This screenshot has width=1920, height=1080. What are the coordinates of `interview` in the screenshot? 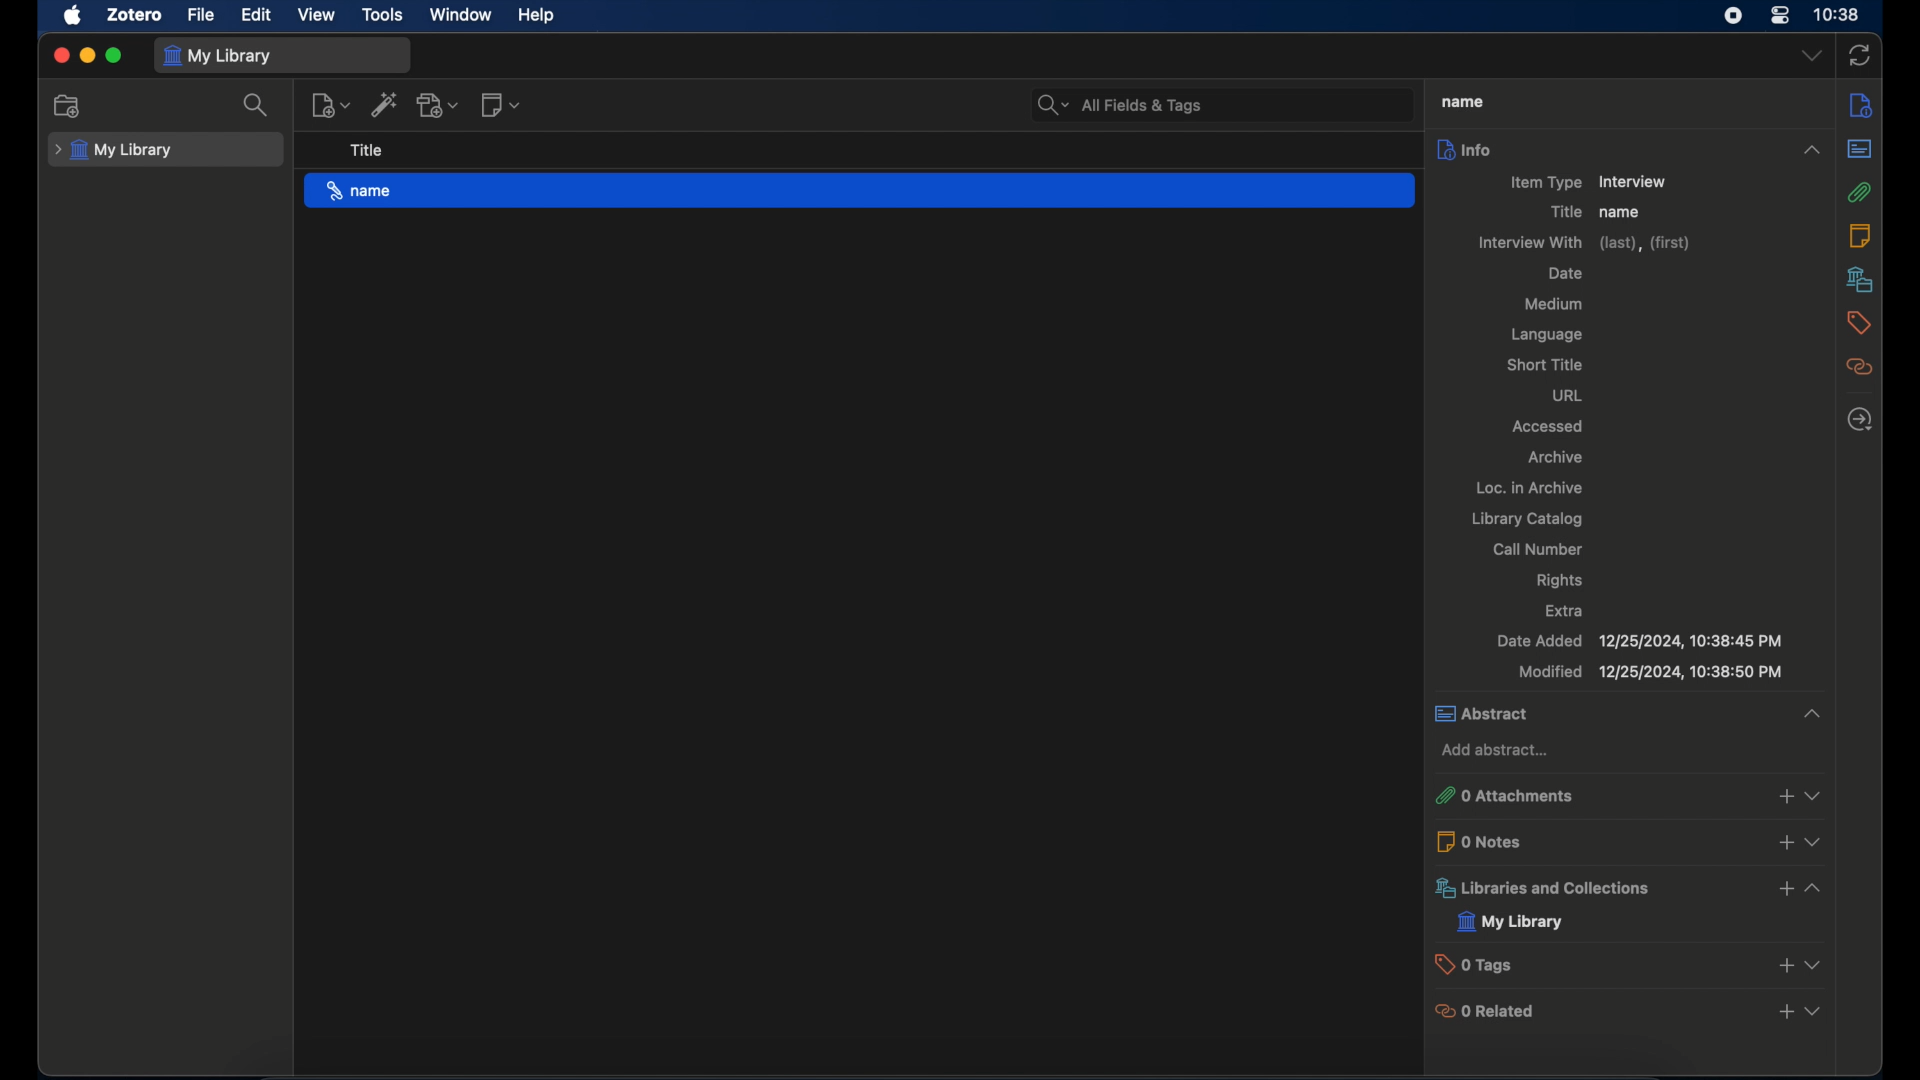 It's located at (1636, 181).